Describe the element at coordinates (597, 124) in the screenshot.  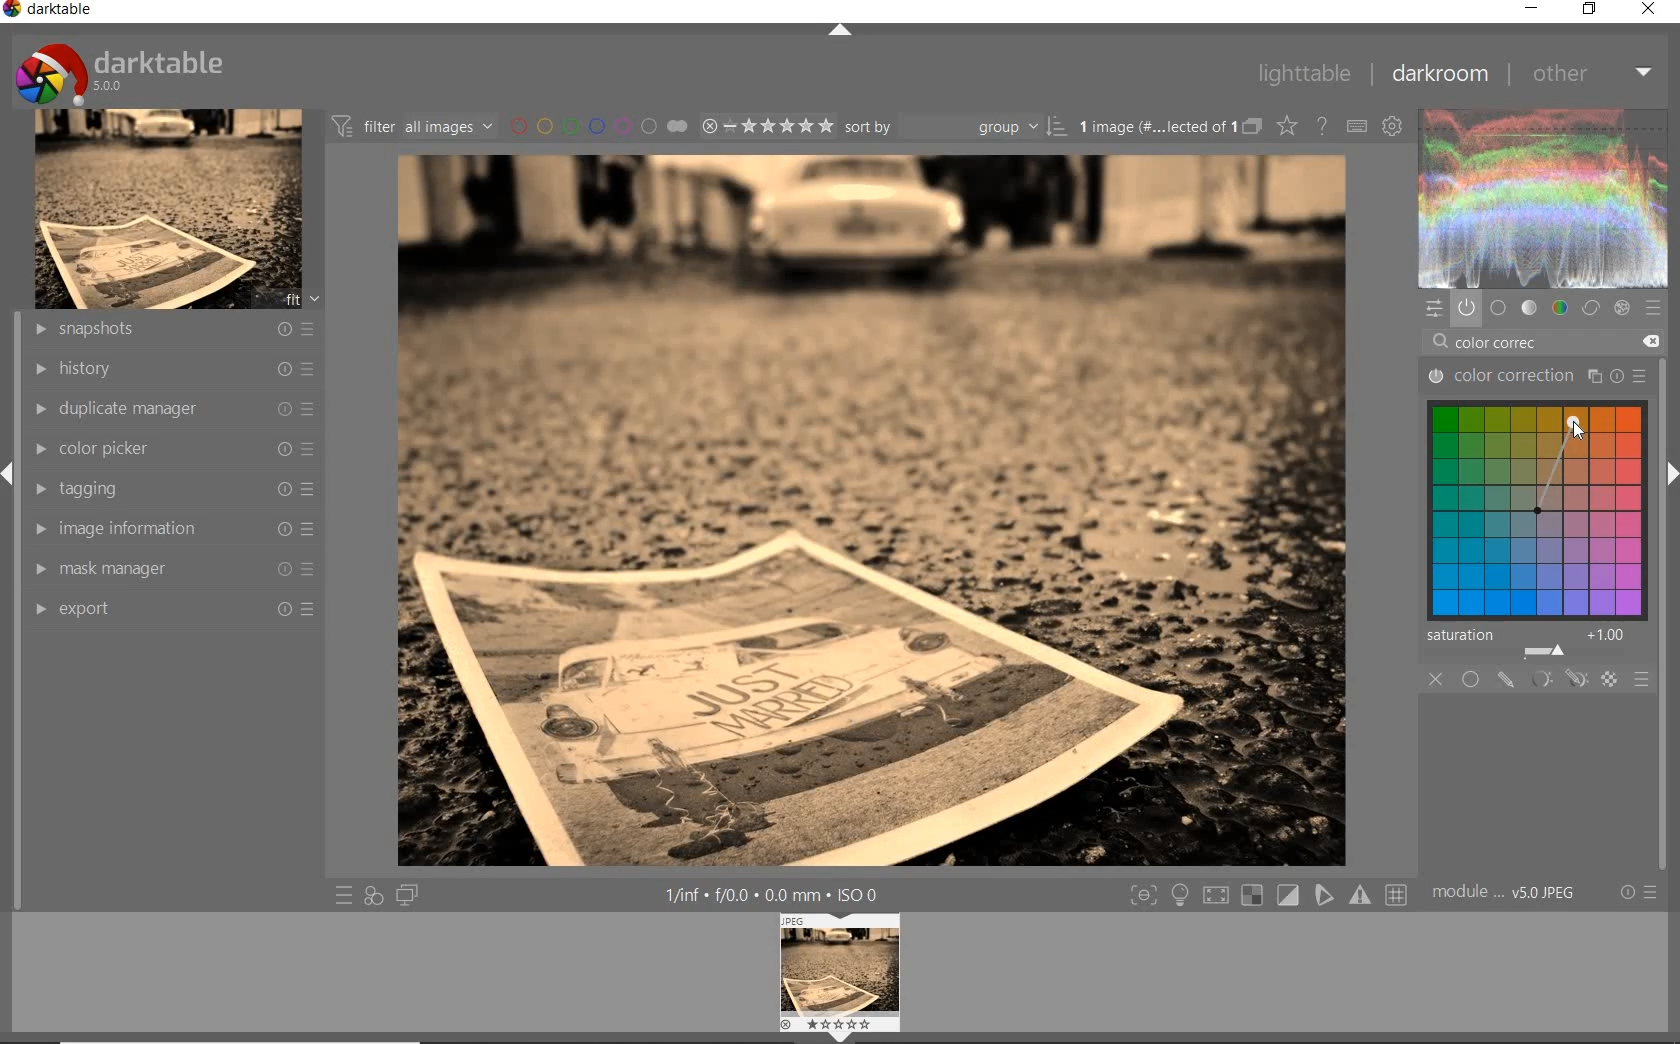
I see `filter by image color lebel` at that location.